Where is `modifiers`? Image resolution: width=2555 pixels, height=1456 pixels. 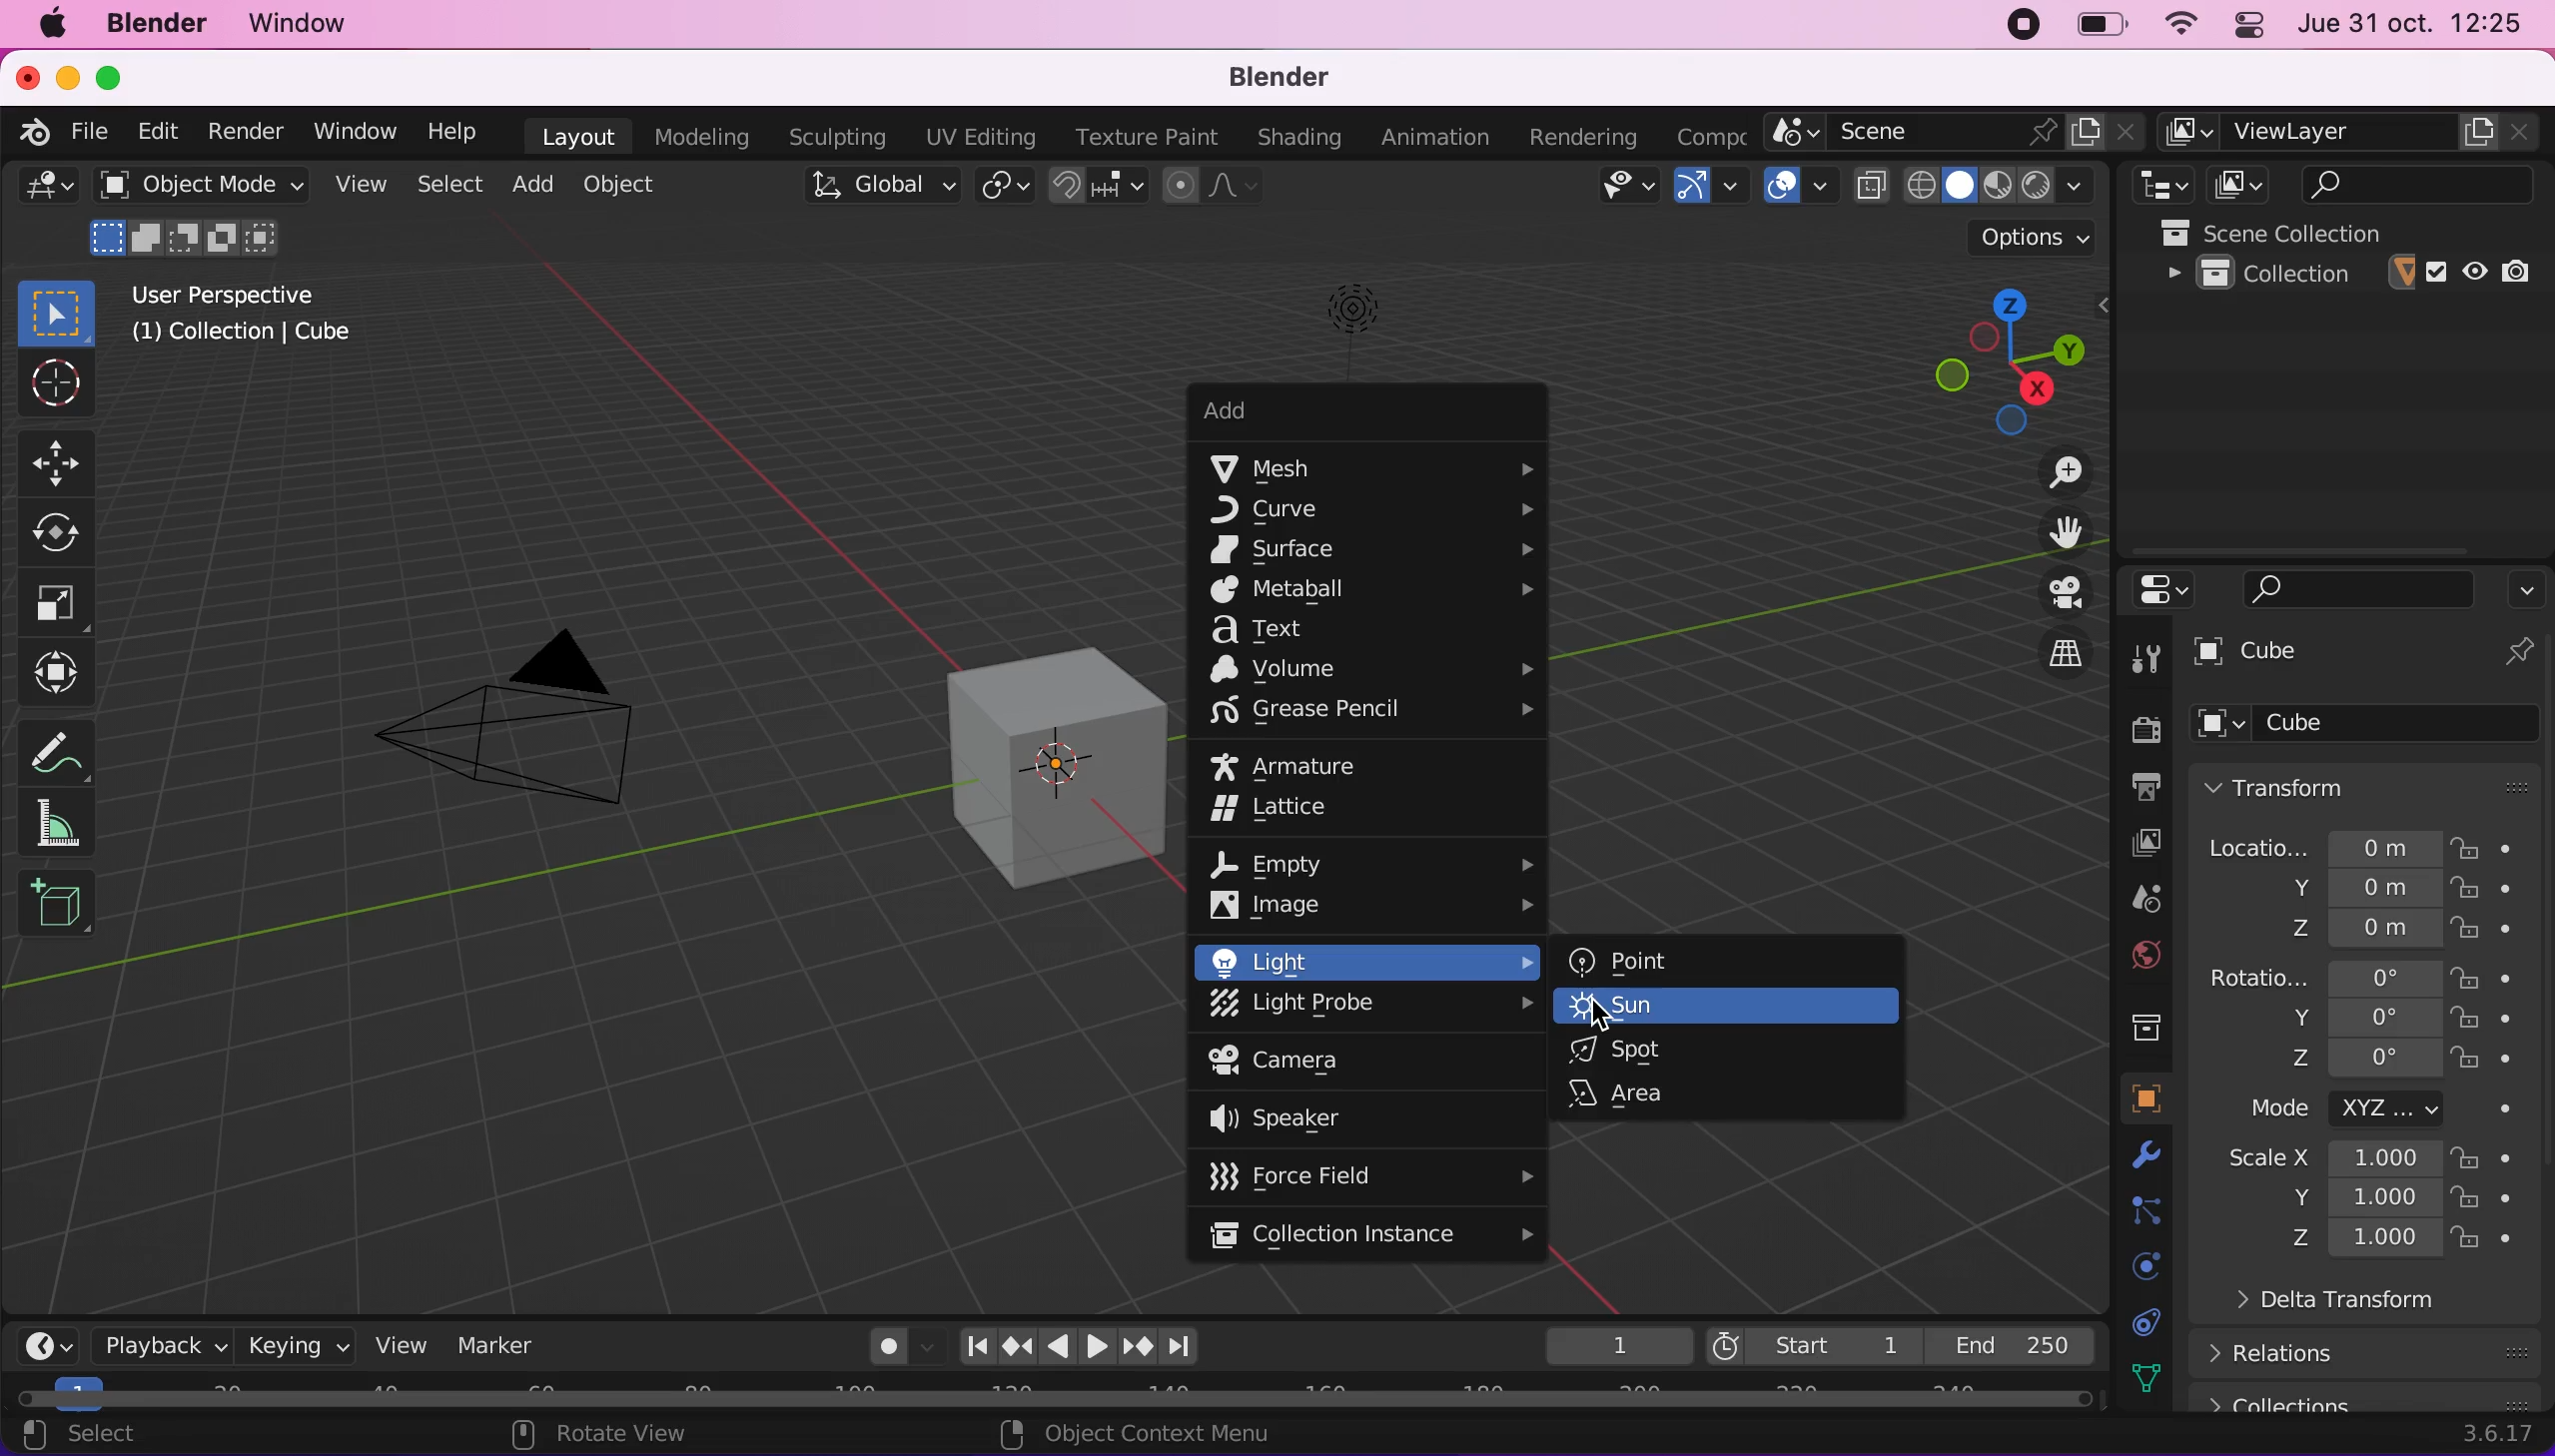 modifiers is located at coordinates (2130, 1156).